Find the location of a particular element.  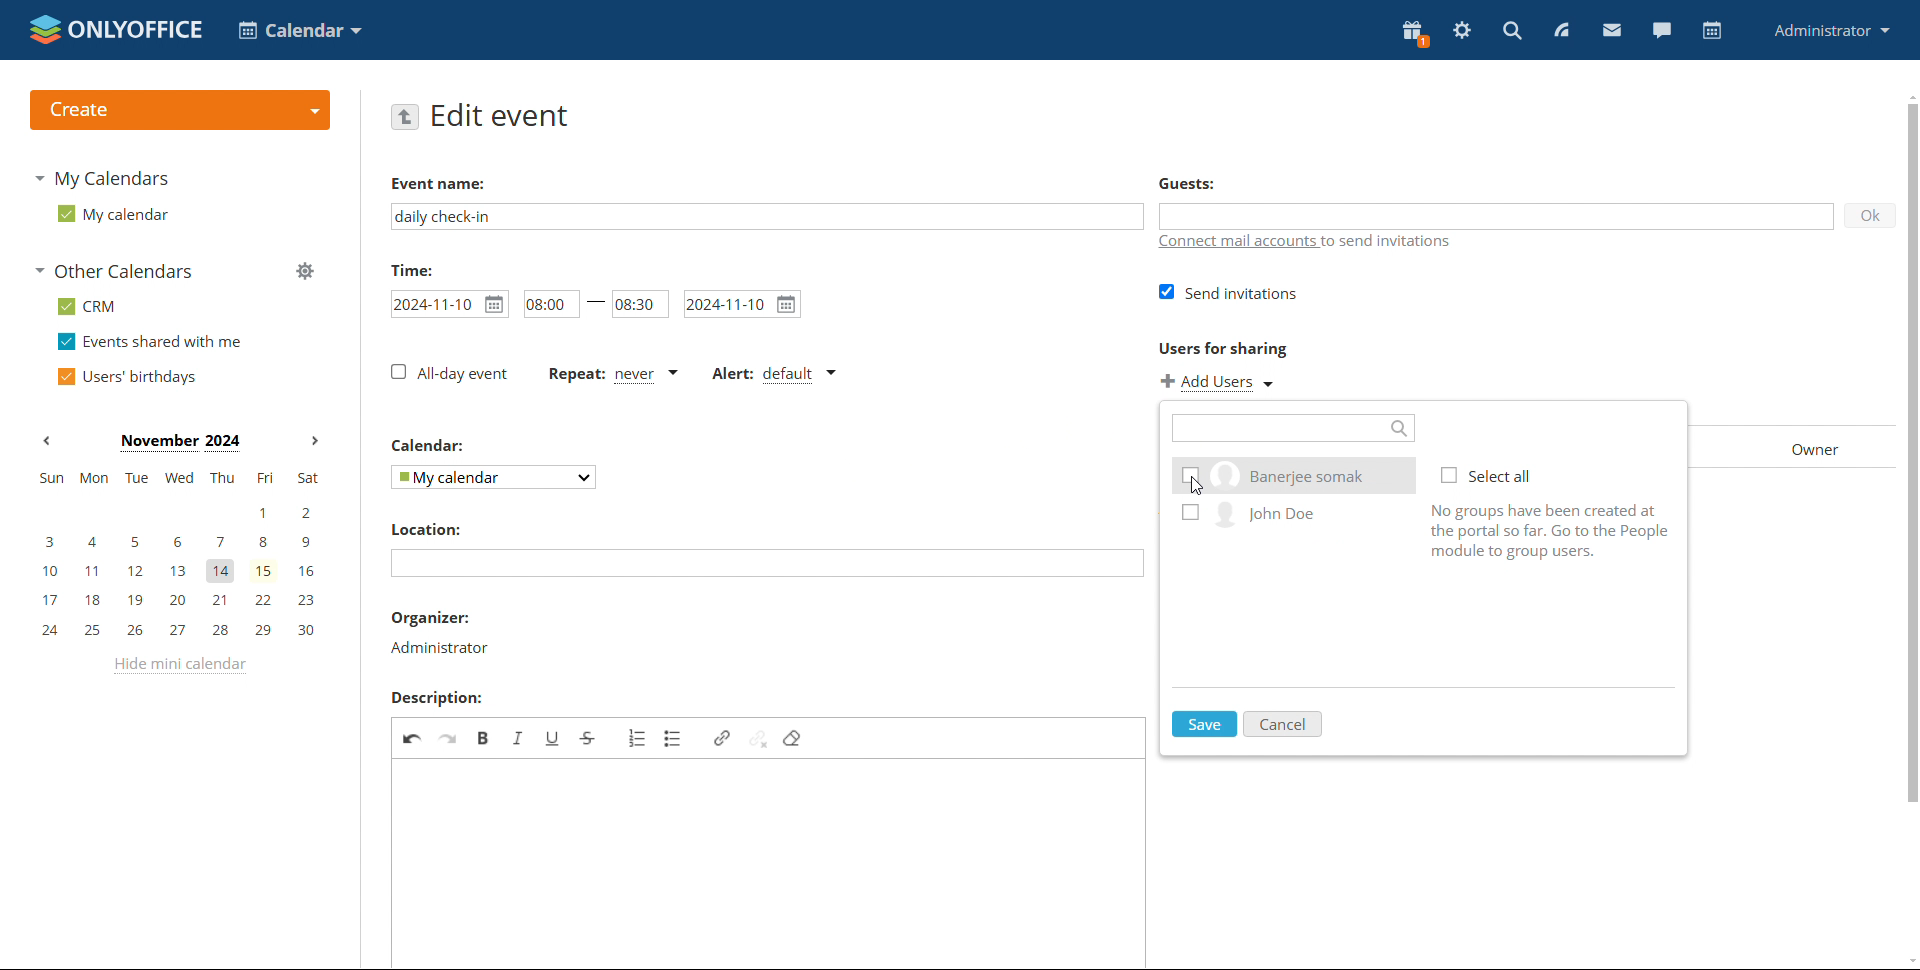

insert/remove bulleted list is located at coordinates (674, 738).